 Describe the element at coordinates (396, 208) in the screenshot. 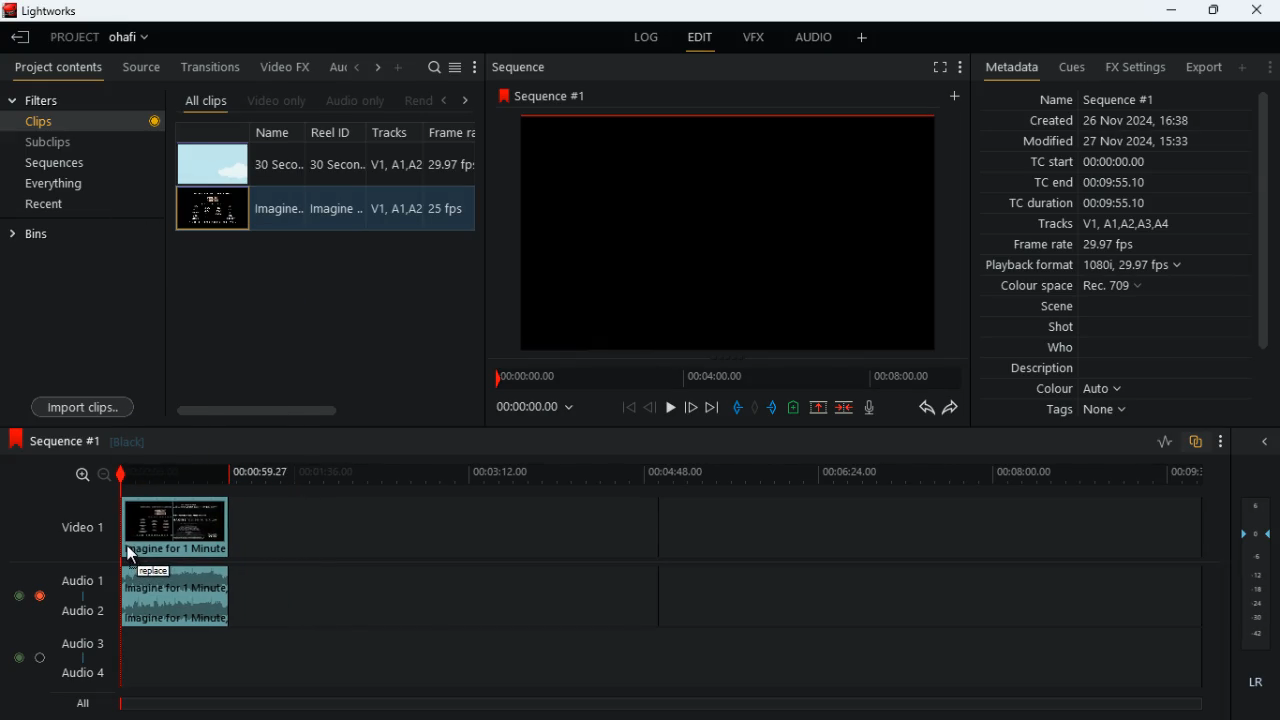

I see `Track` at that location.